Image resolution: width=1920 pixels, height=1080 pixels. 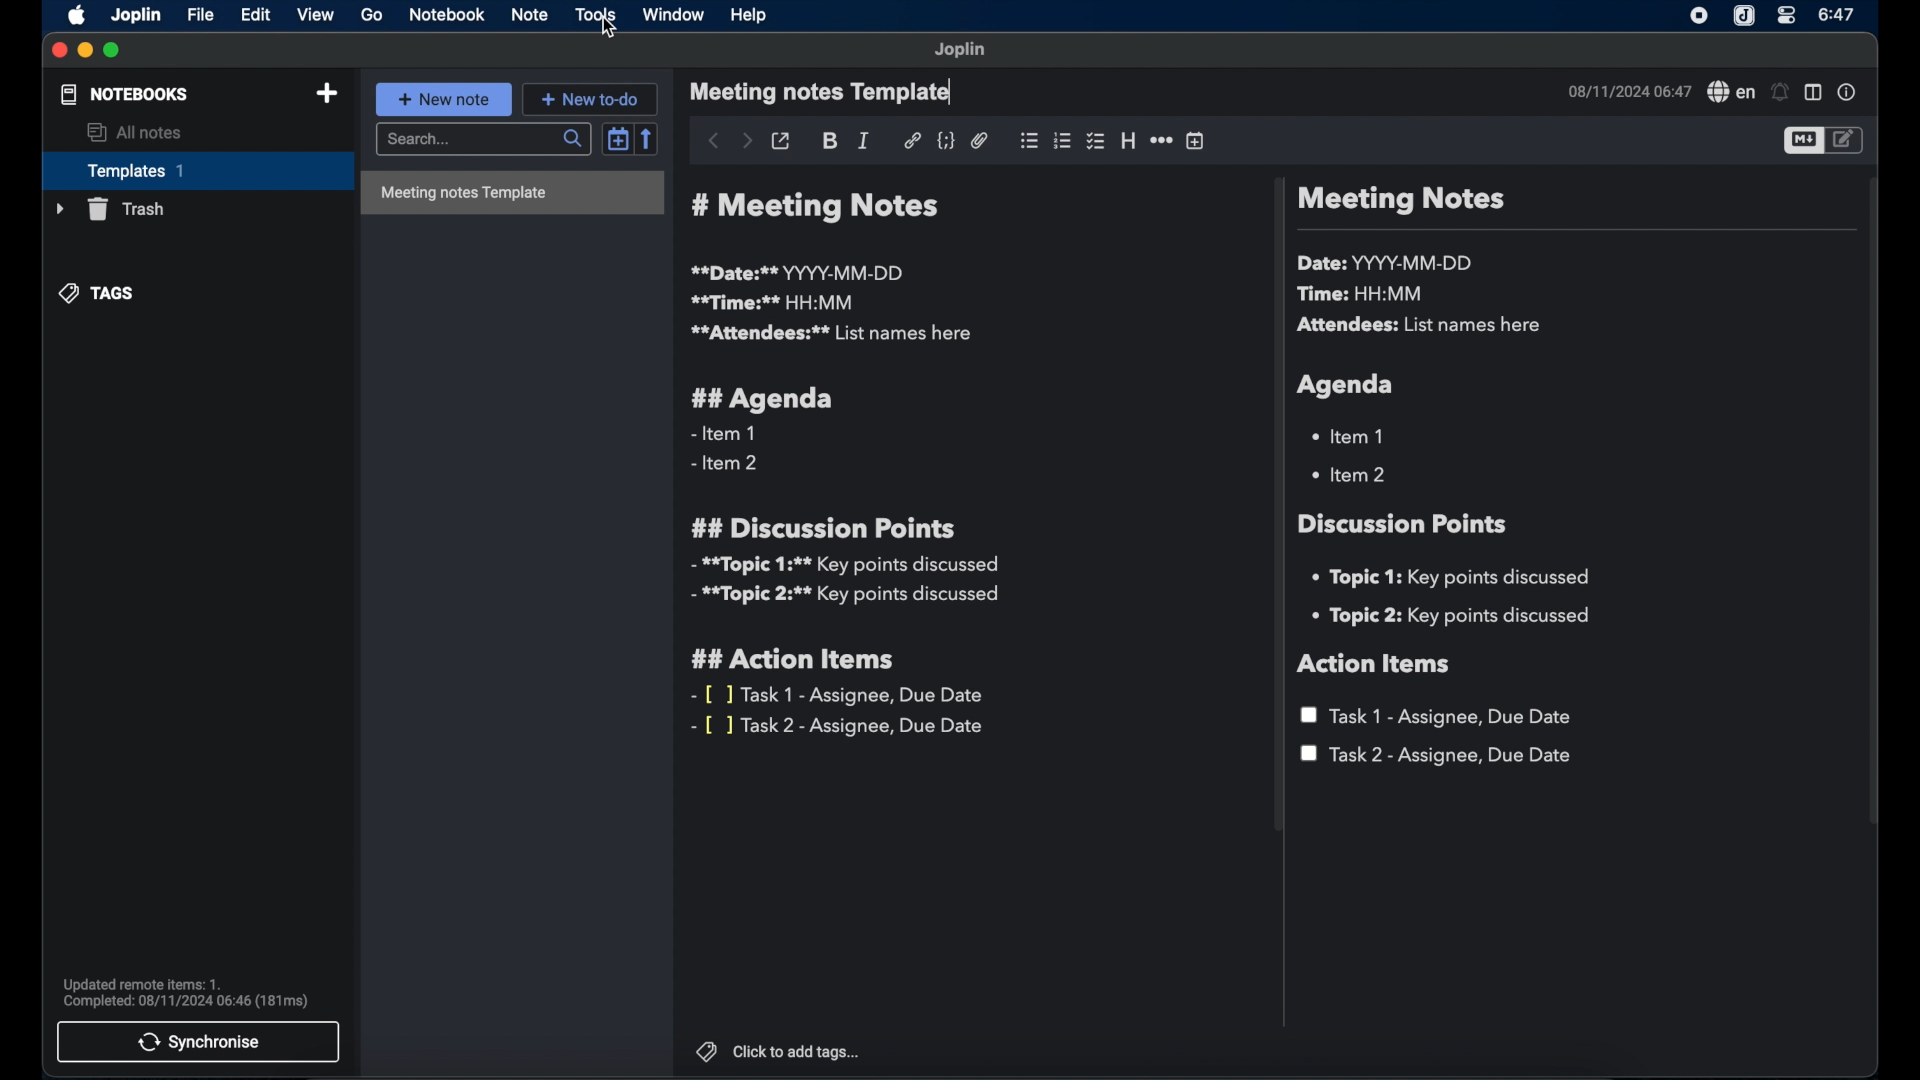 What do you see at coordinates (1128, 142) in the screenshot?
I see `heading` at bounding box center [1128, 142].